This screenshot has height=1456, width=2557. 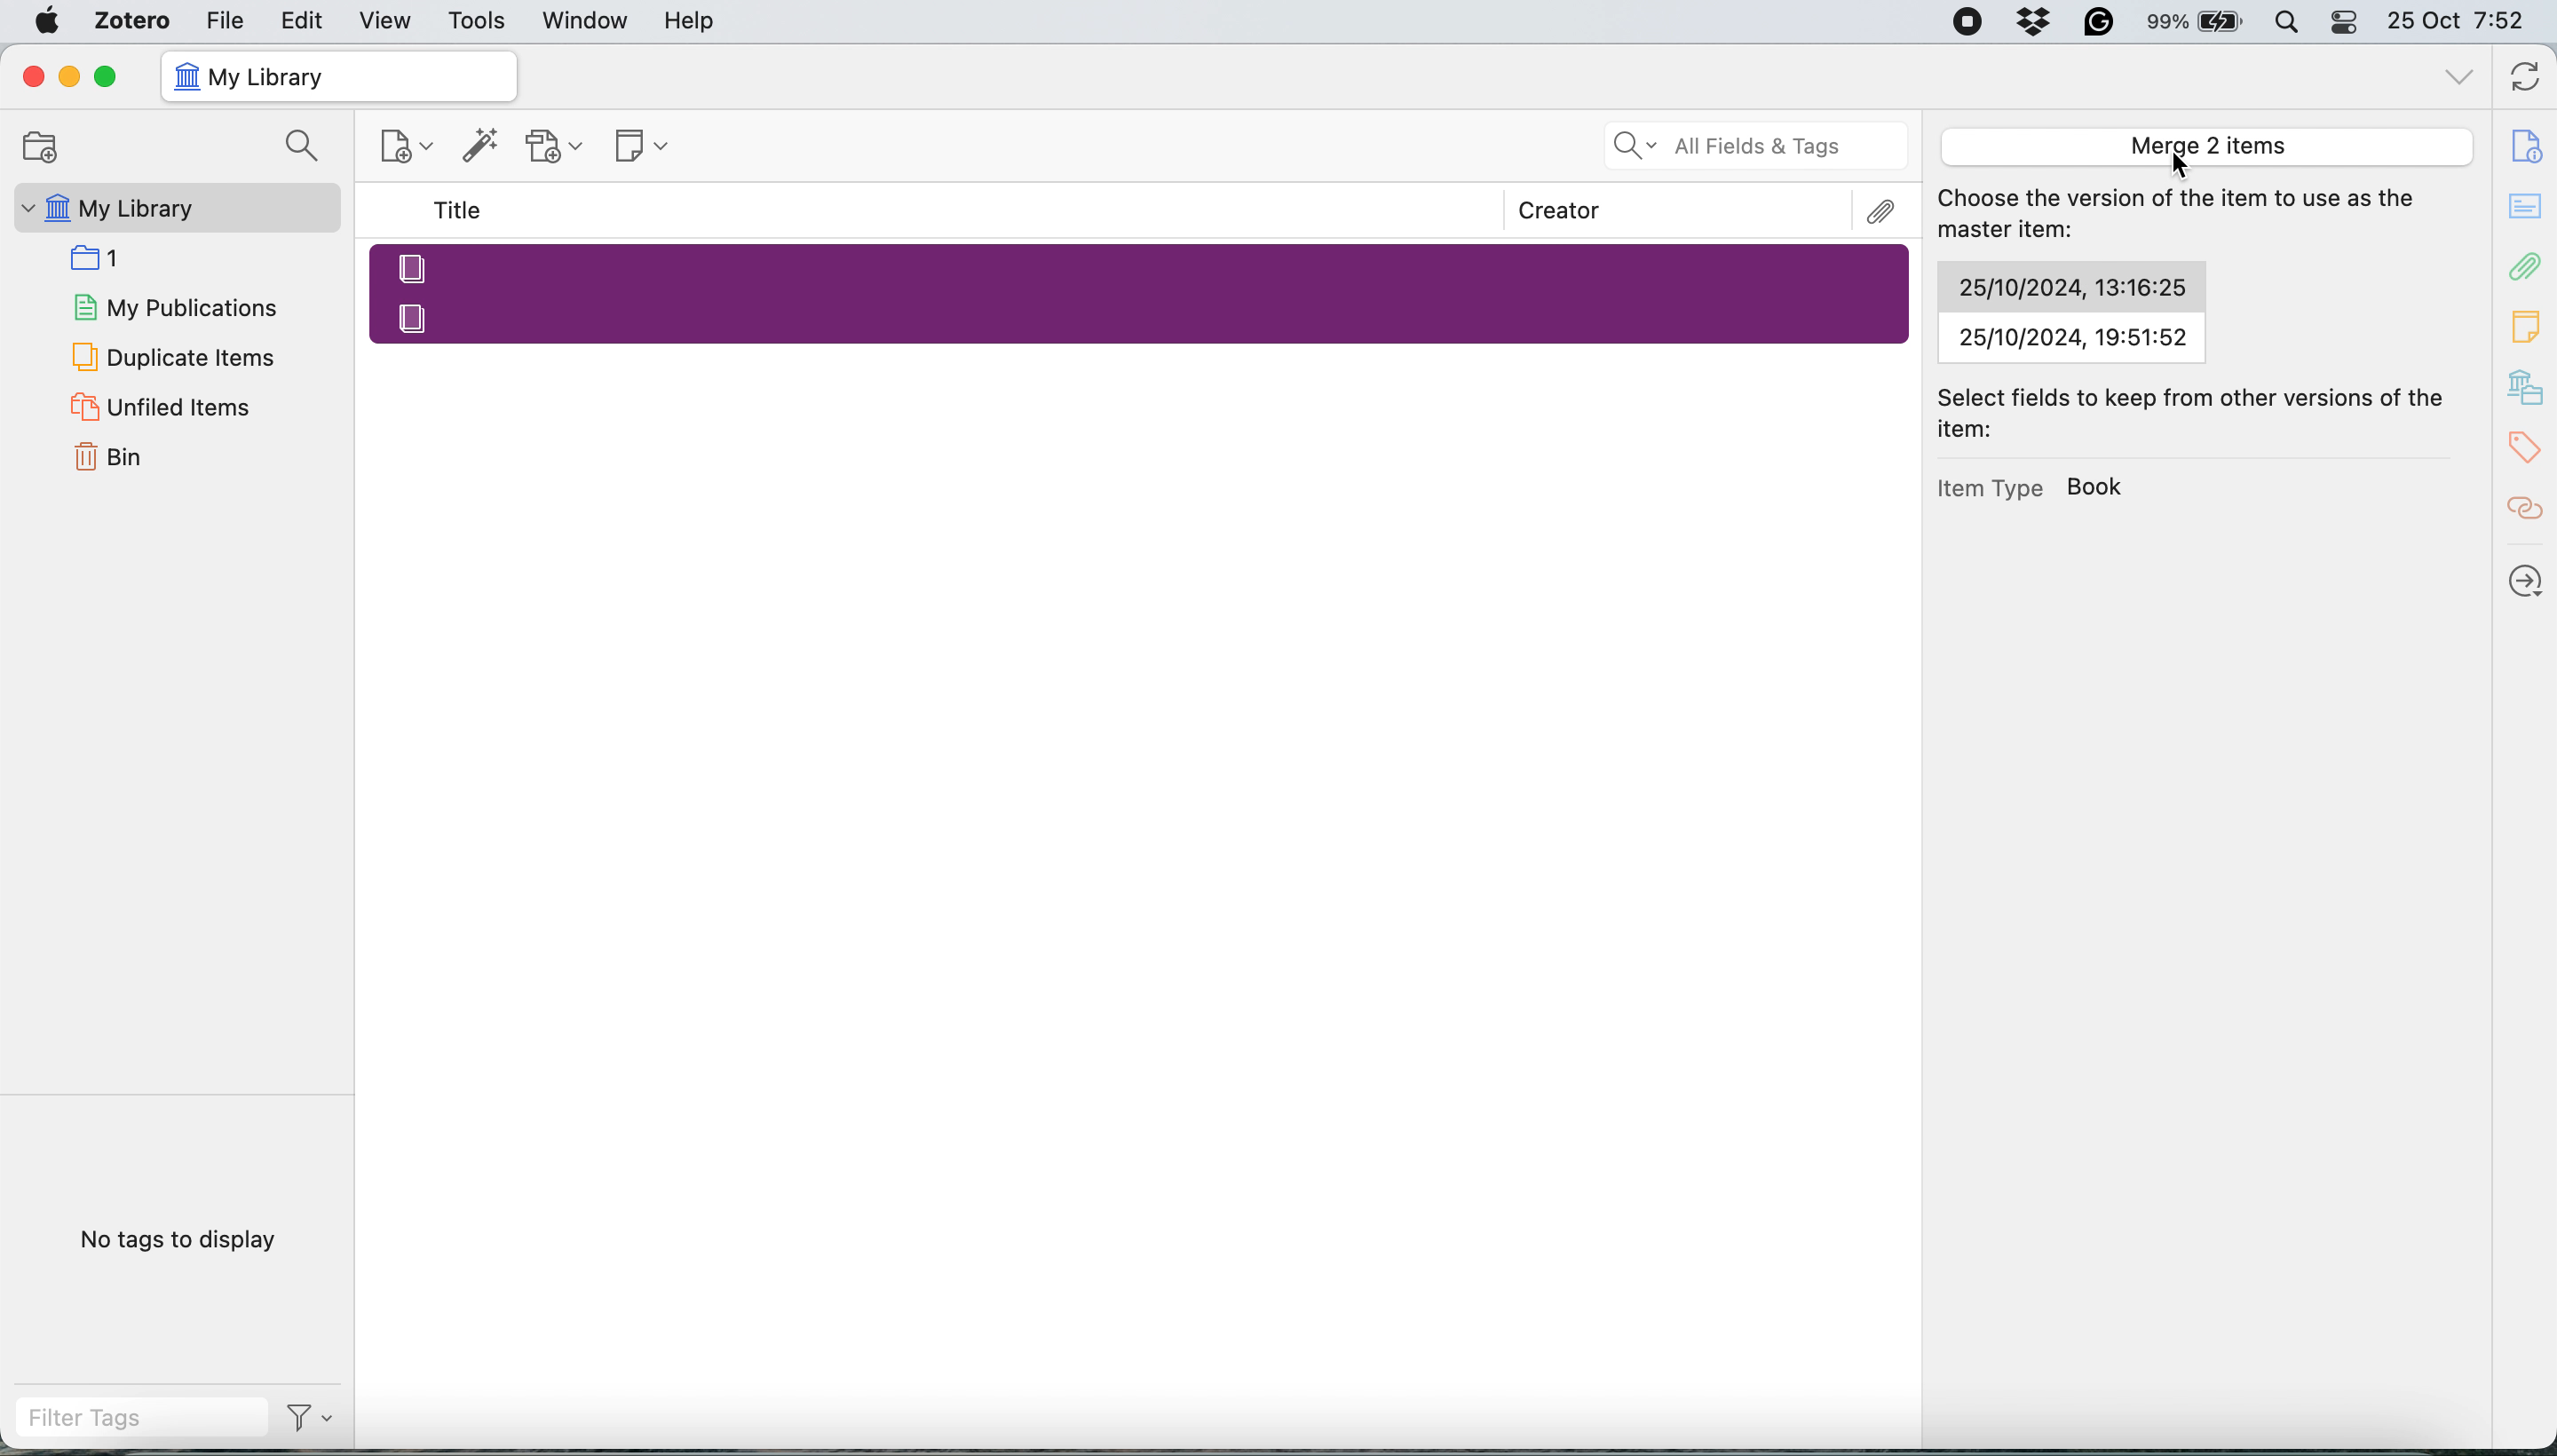 I want to click on Duplicate Items, so click(x=171, y=355).